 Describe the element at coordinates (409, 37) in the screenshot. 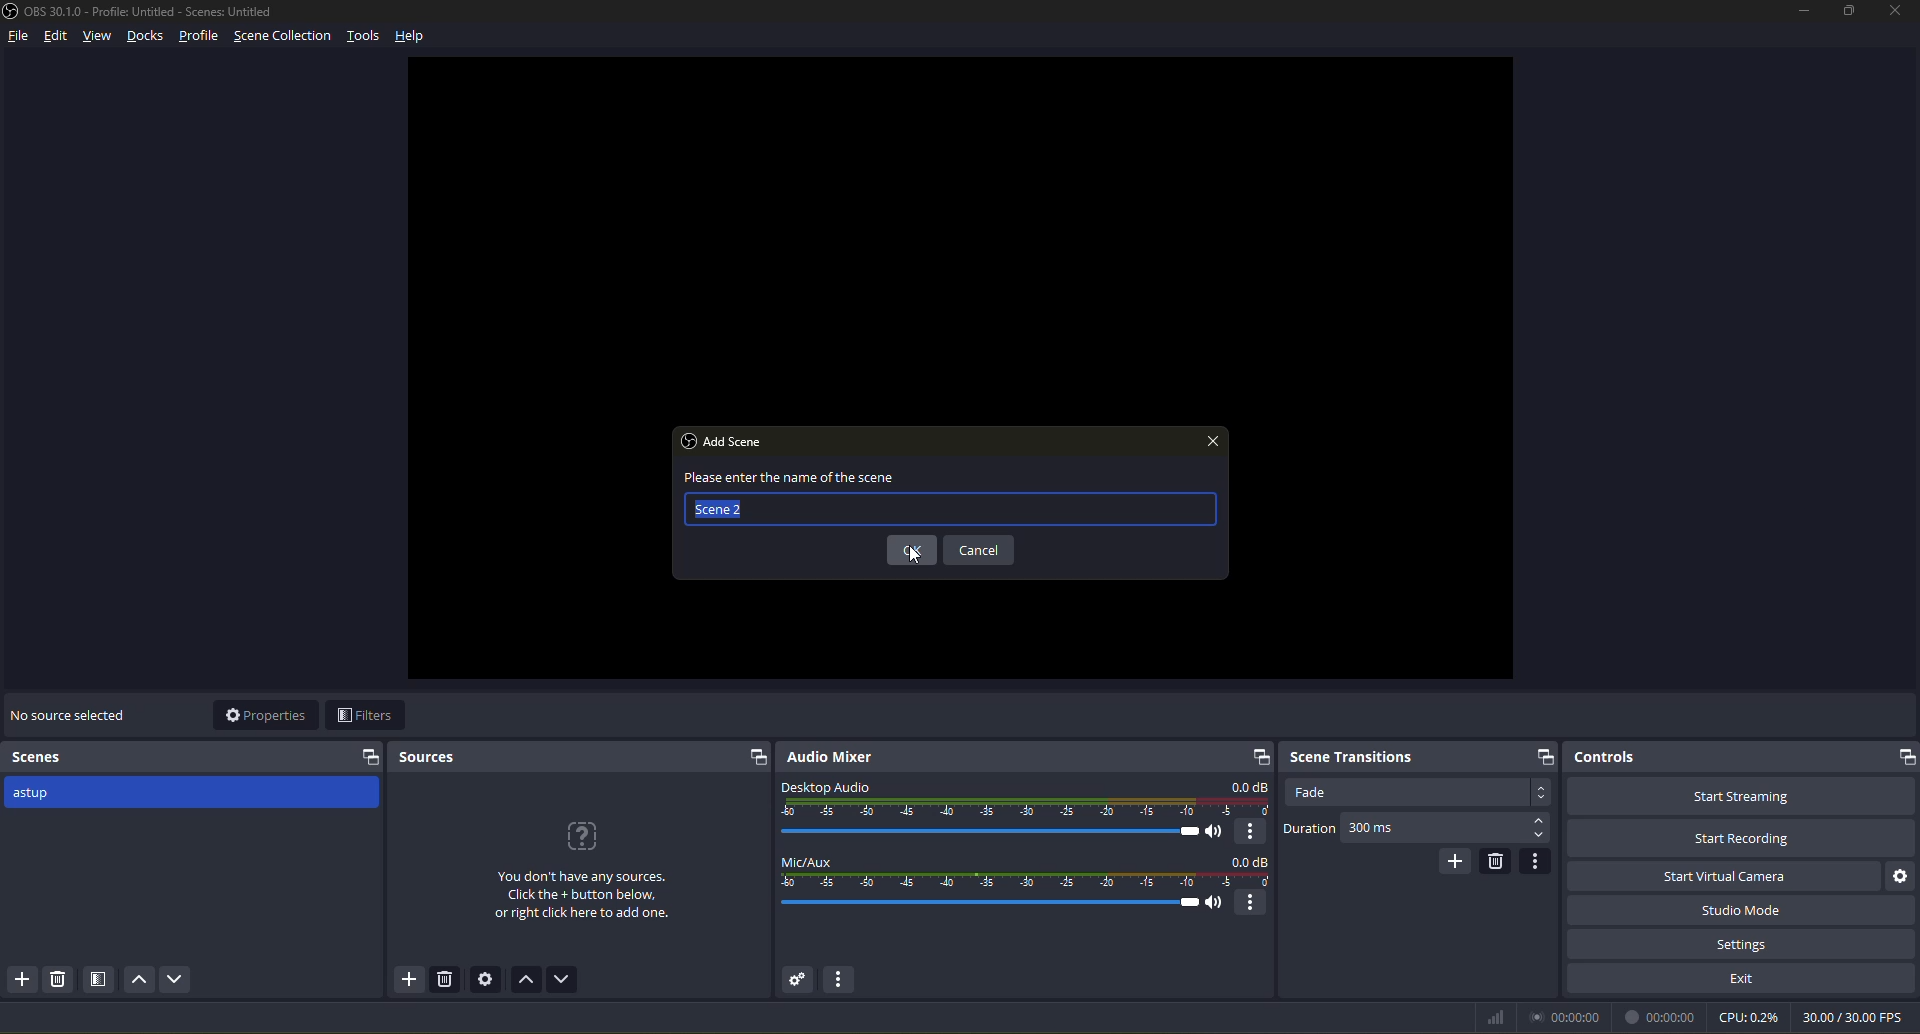

I see `help` at that location.